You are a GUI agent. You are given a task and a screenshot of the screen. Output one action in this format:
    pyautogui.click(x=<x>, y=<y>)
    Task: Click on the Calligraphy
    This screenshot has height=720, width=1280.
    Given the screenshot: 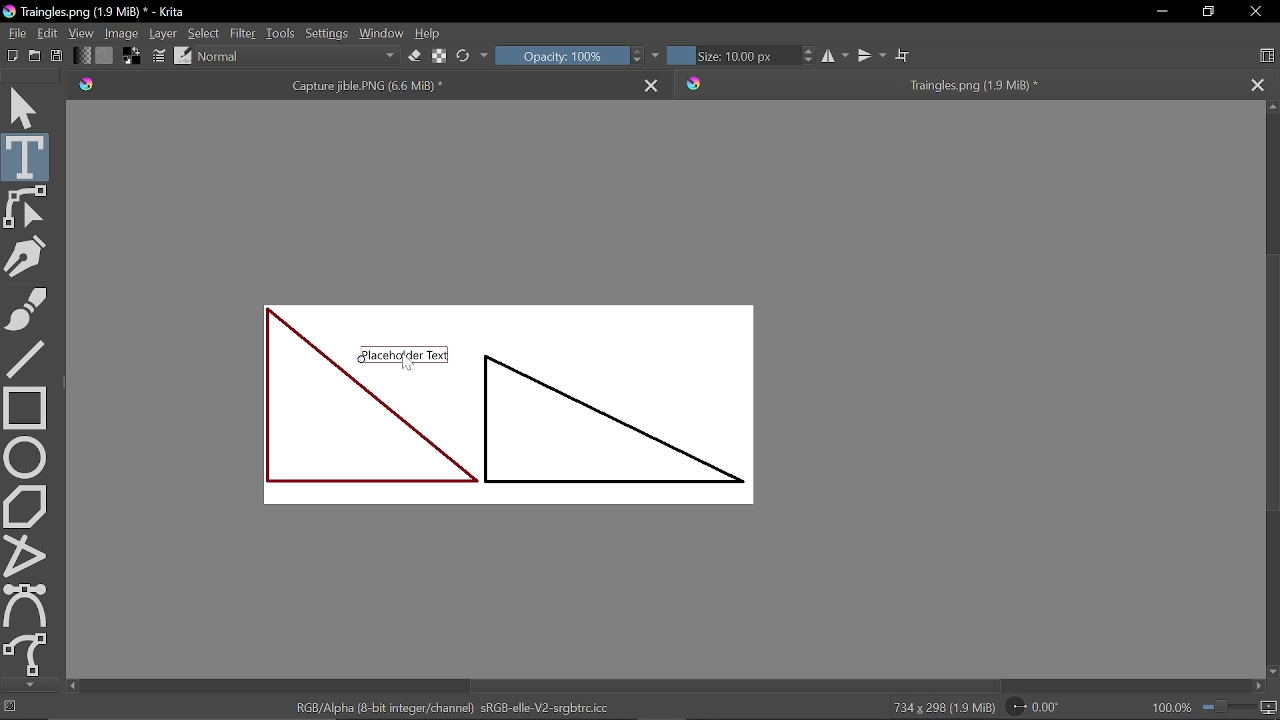 What is the action you would take?
    pyautogui.click(x=25, y=256)
    